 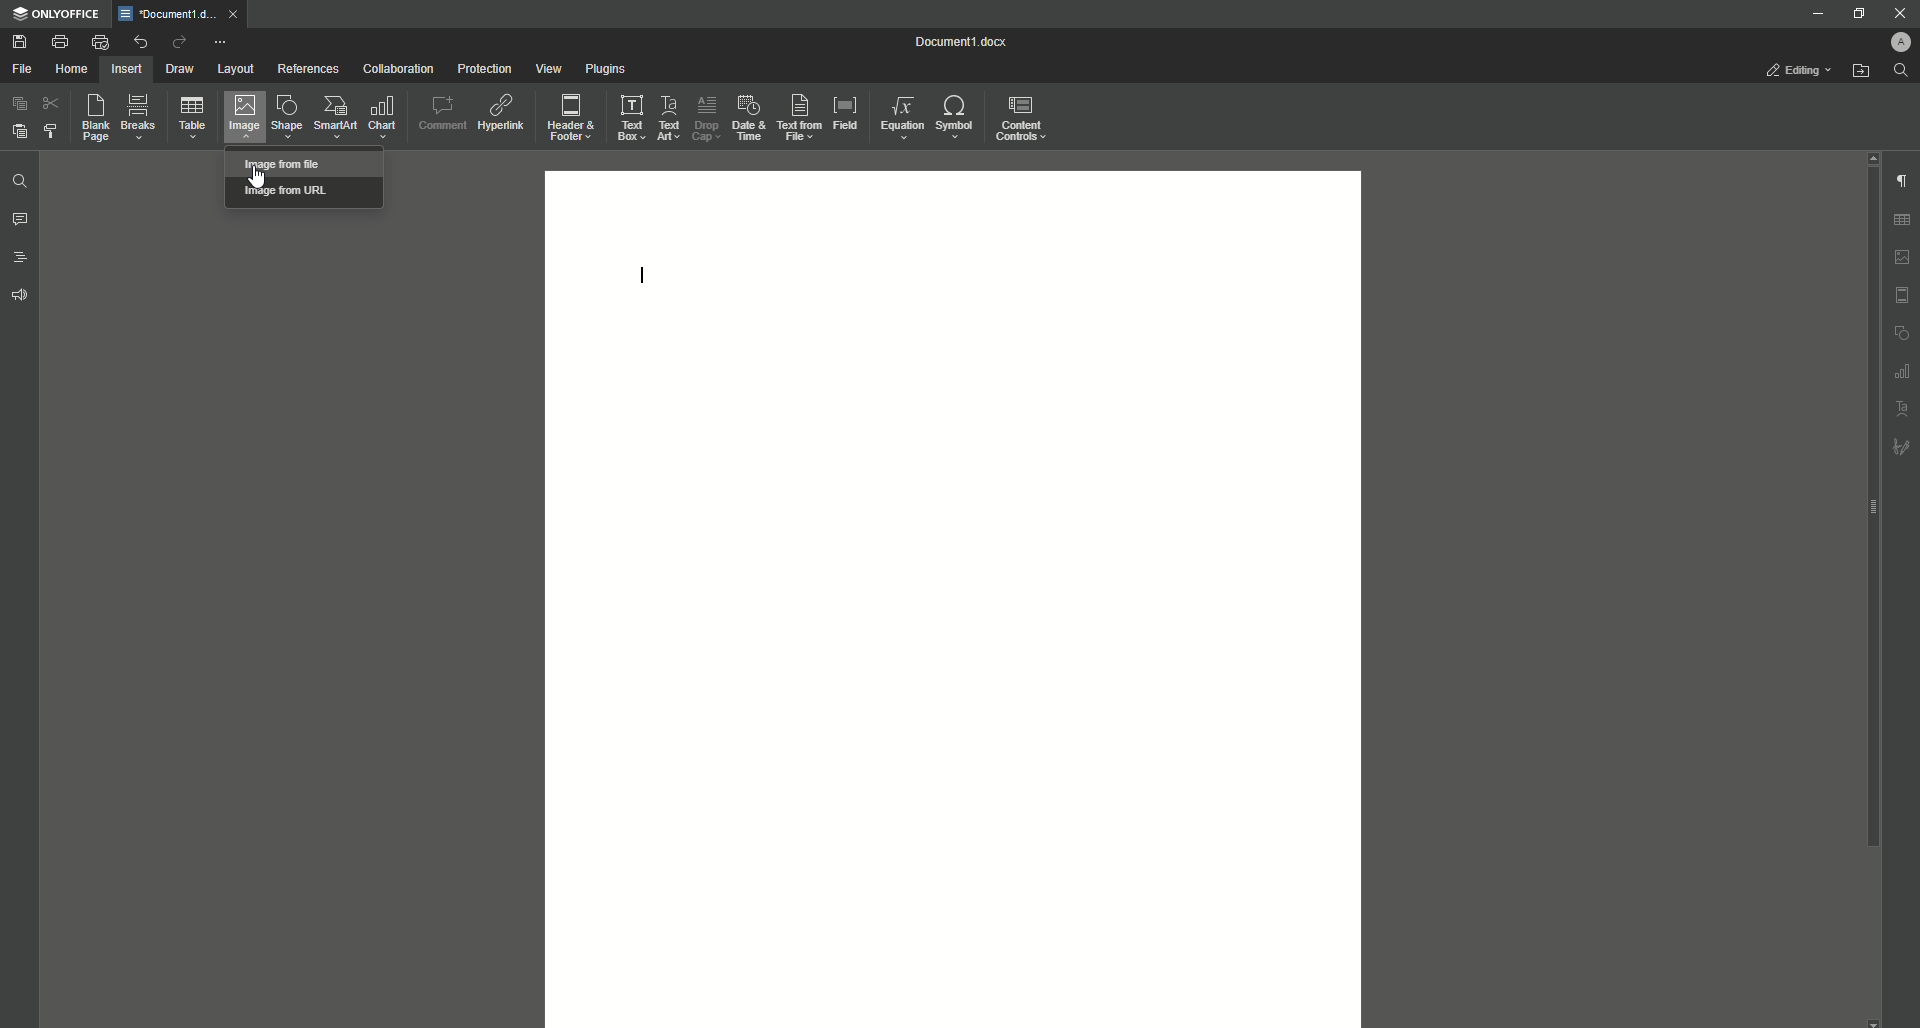 I want to click on Layout, so click(x=236, y=70).